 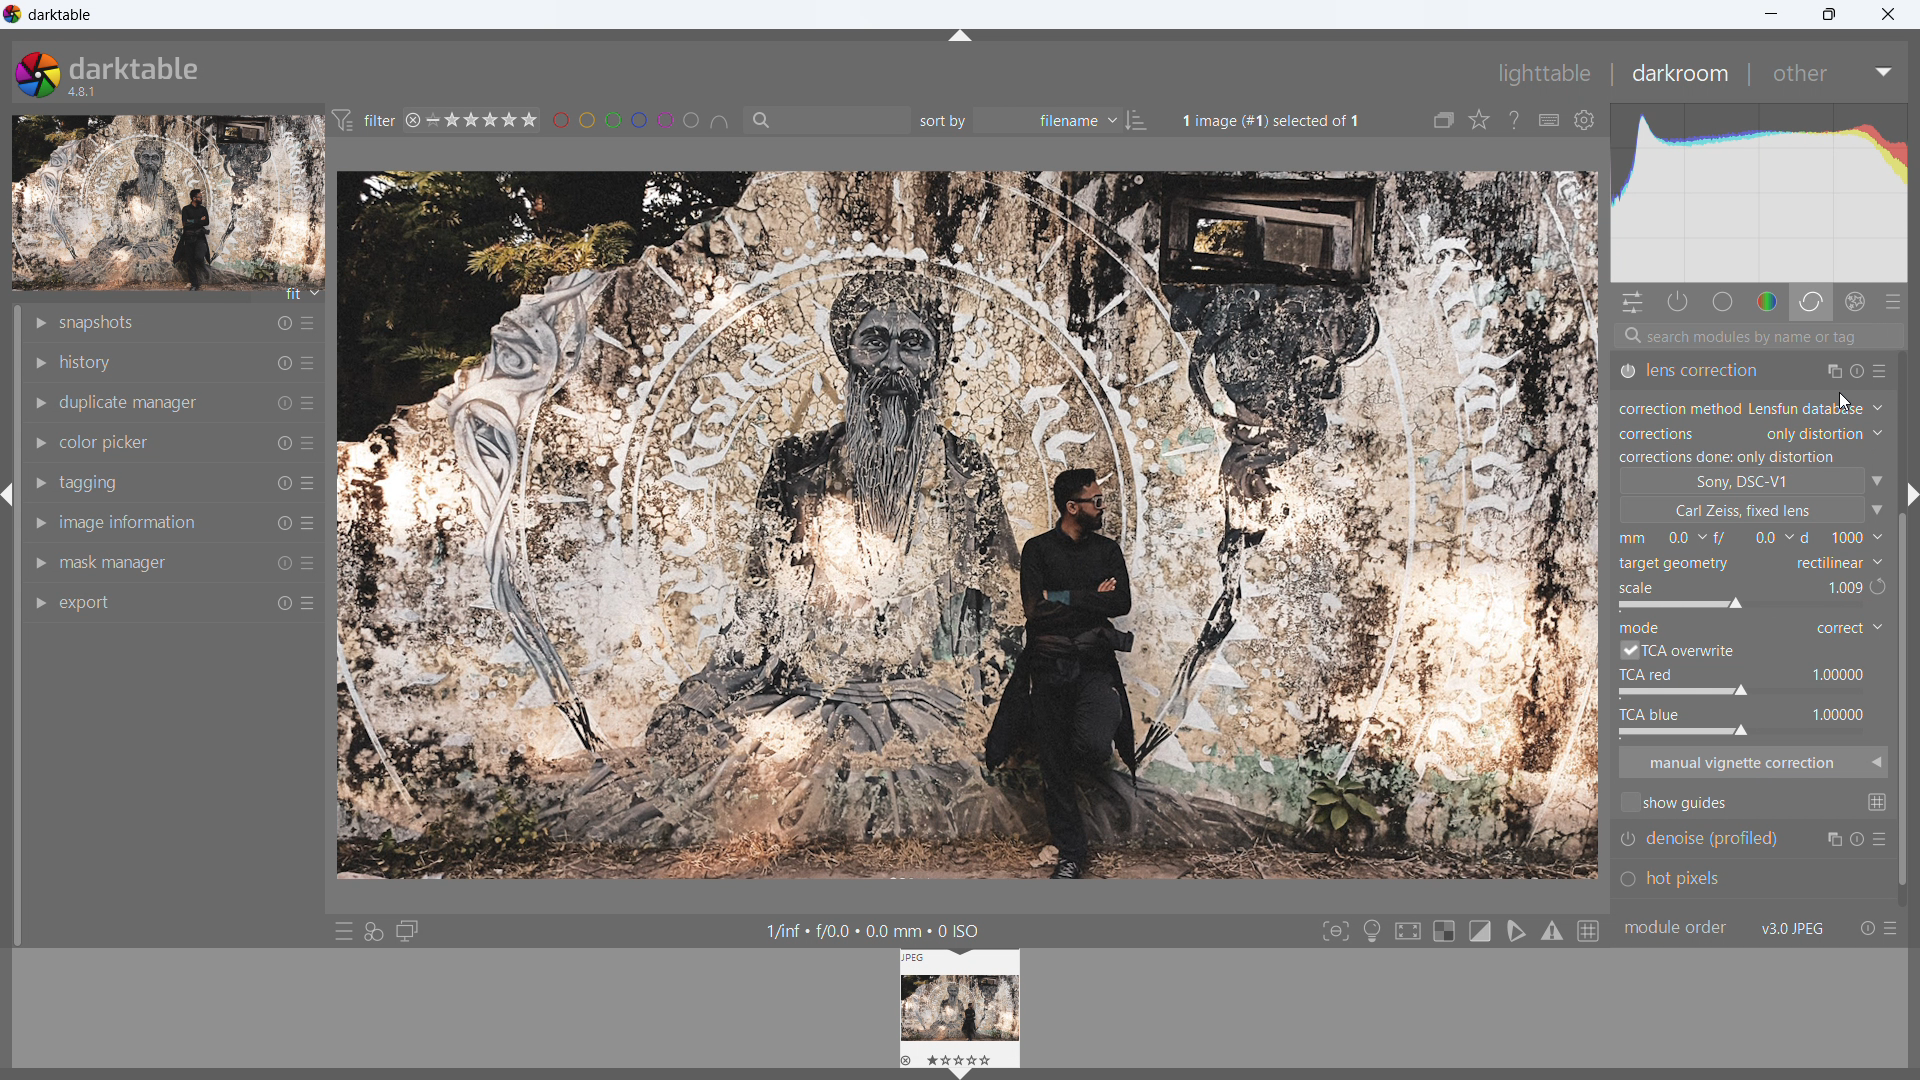 I want to click on hide panel, so click(x=12, y=497).